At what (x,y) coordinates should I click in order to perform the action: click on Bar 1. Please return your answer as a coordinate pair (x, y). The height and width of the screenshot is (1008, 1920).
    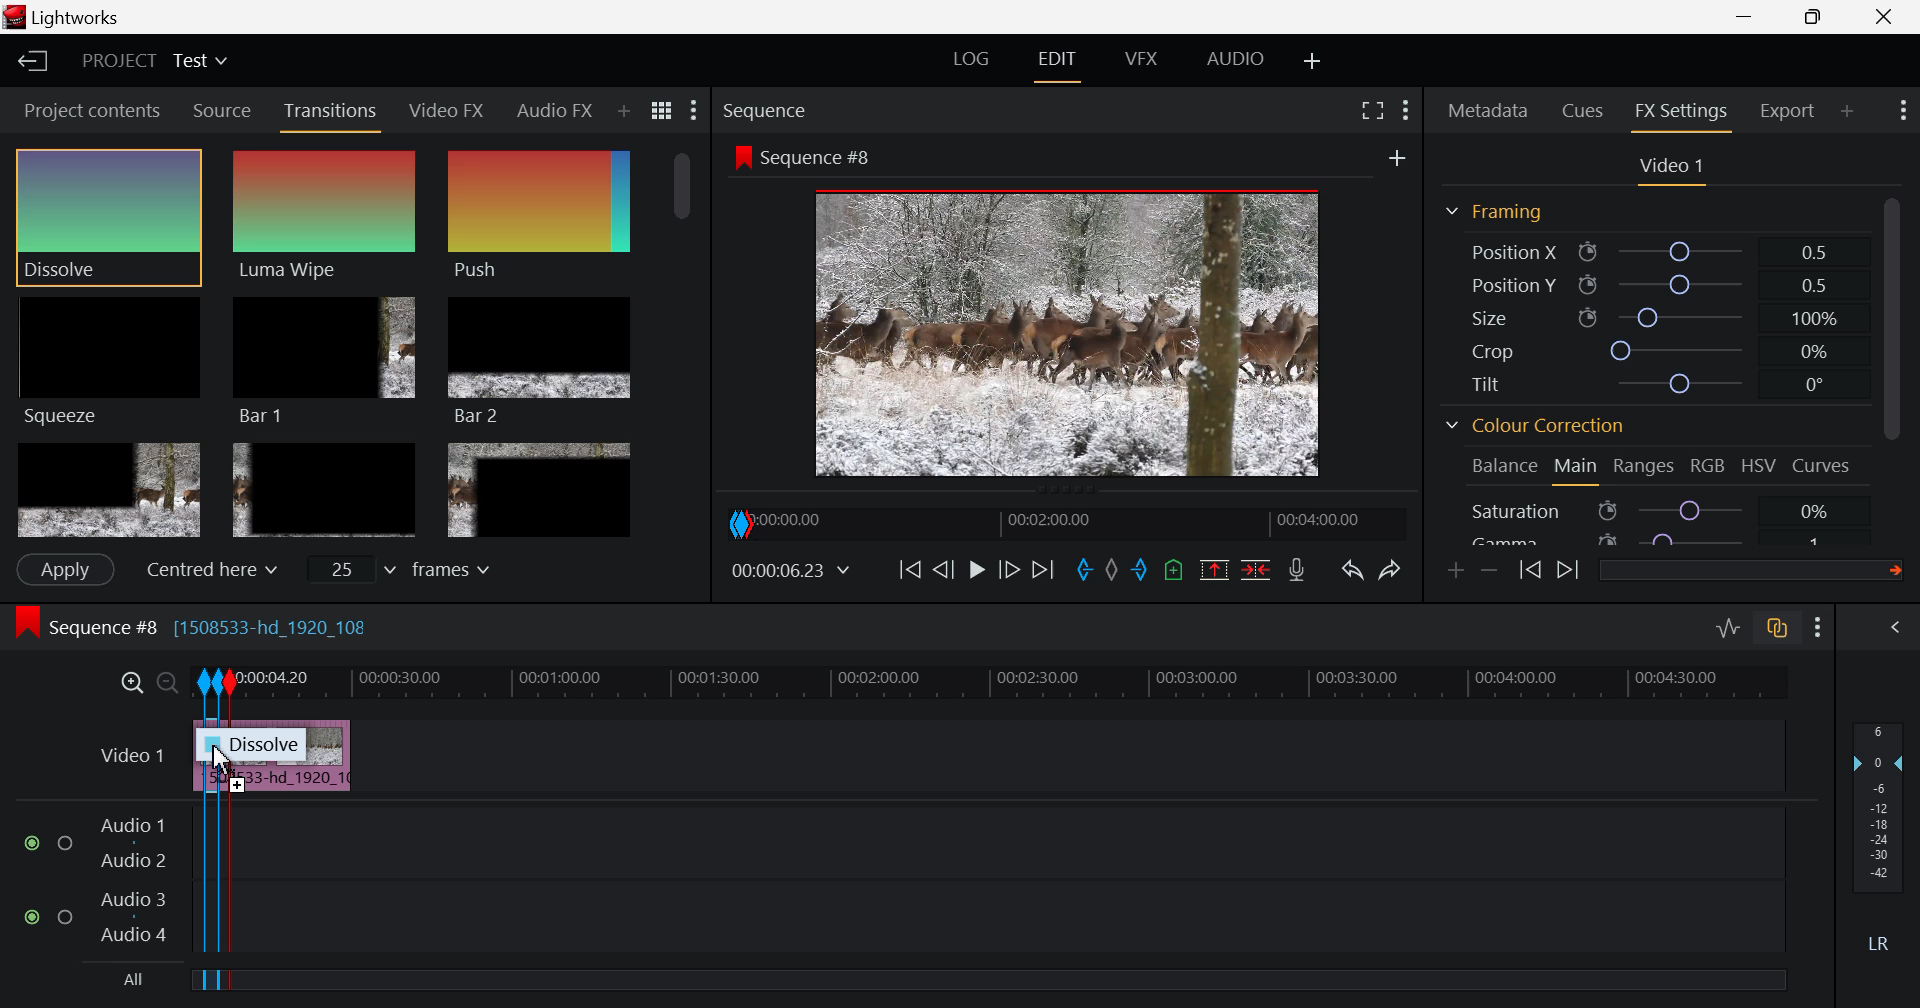
    Looking at the image, I should click on (324, 362).